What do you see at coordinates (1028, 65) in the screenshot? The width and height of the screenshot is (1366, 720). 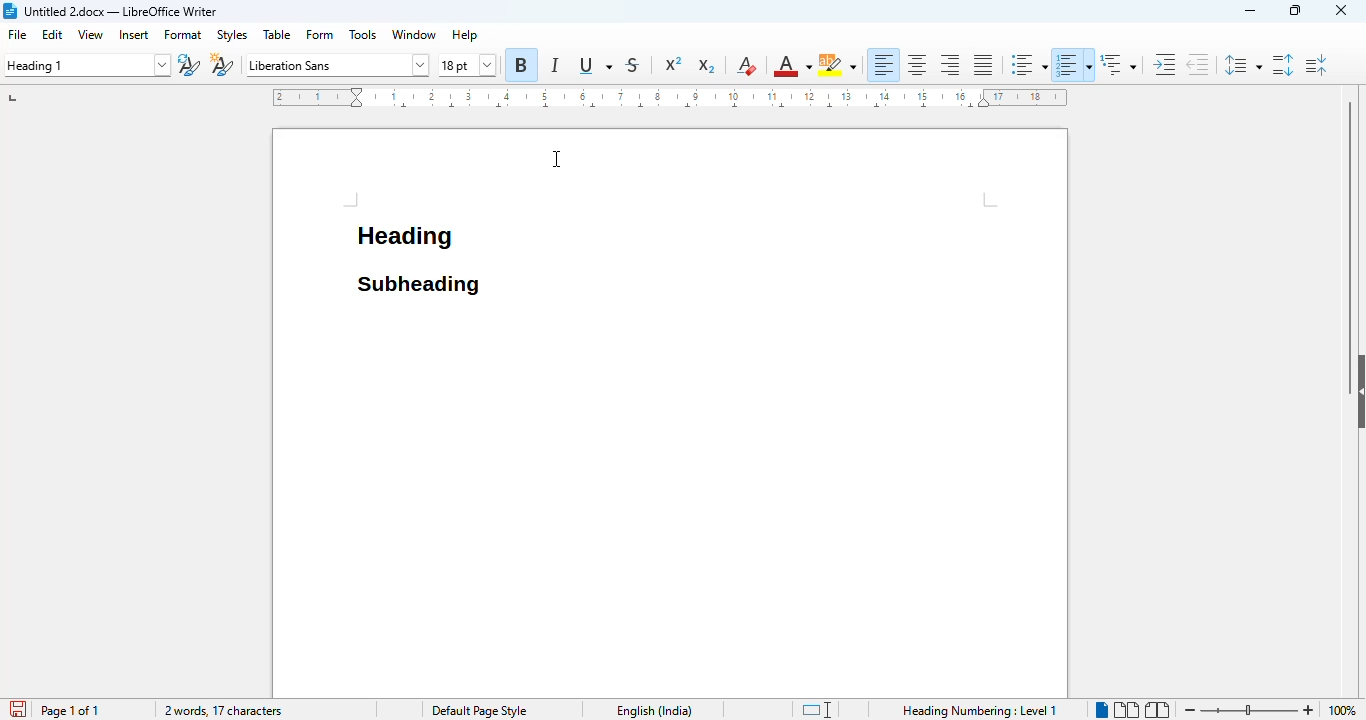 I see `toggle unordered list` at bounding box center [1028, 65].